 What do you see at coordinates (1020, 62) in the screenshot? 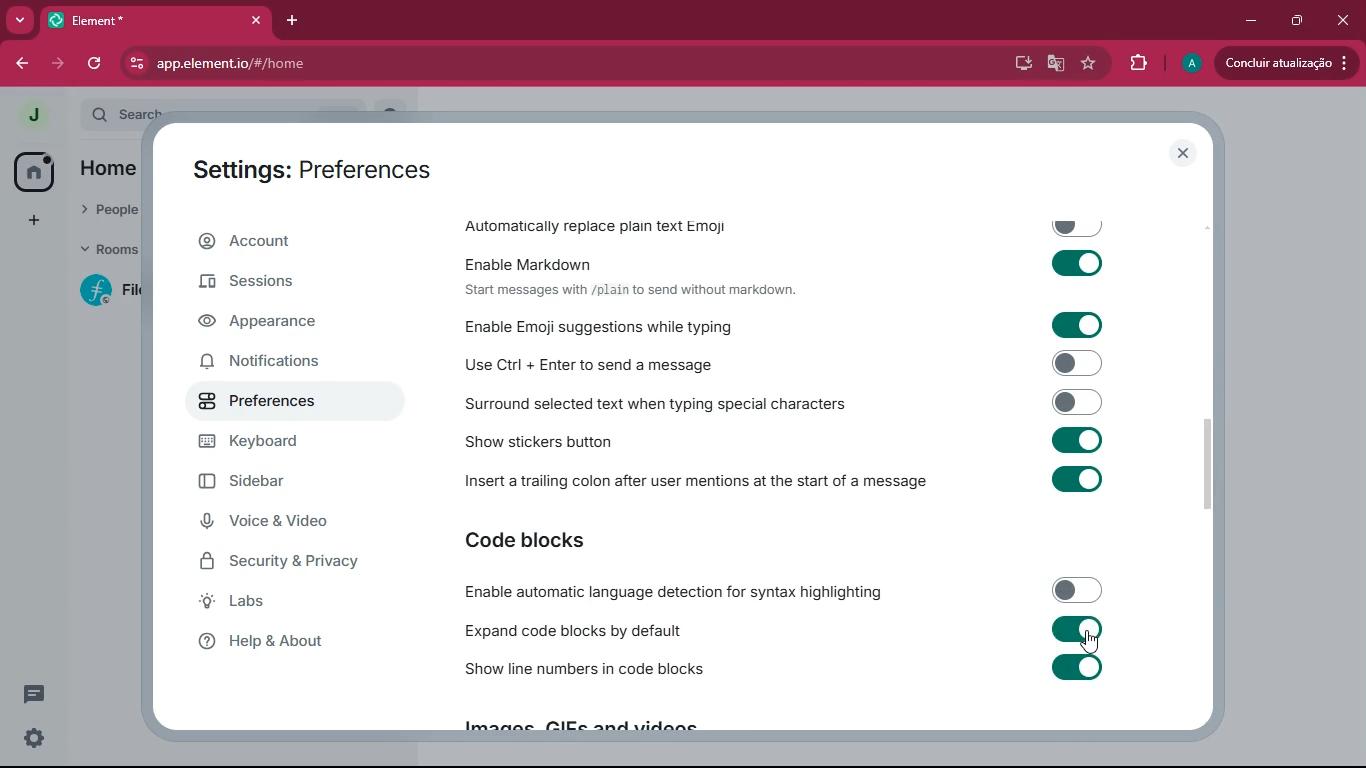
I see `desktop` at bounding box center [1020, 62].